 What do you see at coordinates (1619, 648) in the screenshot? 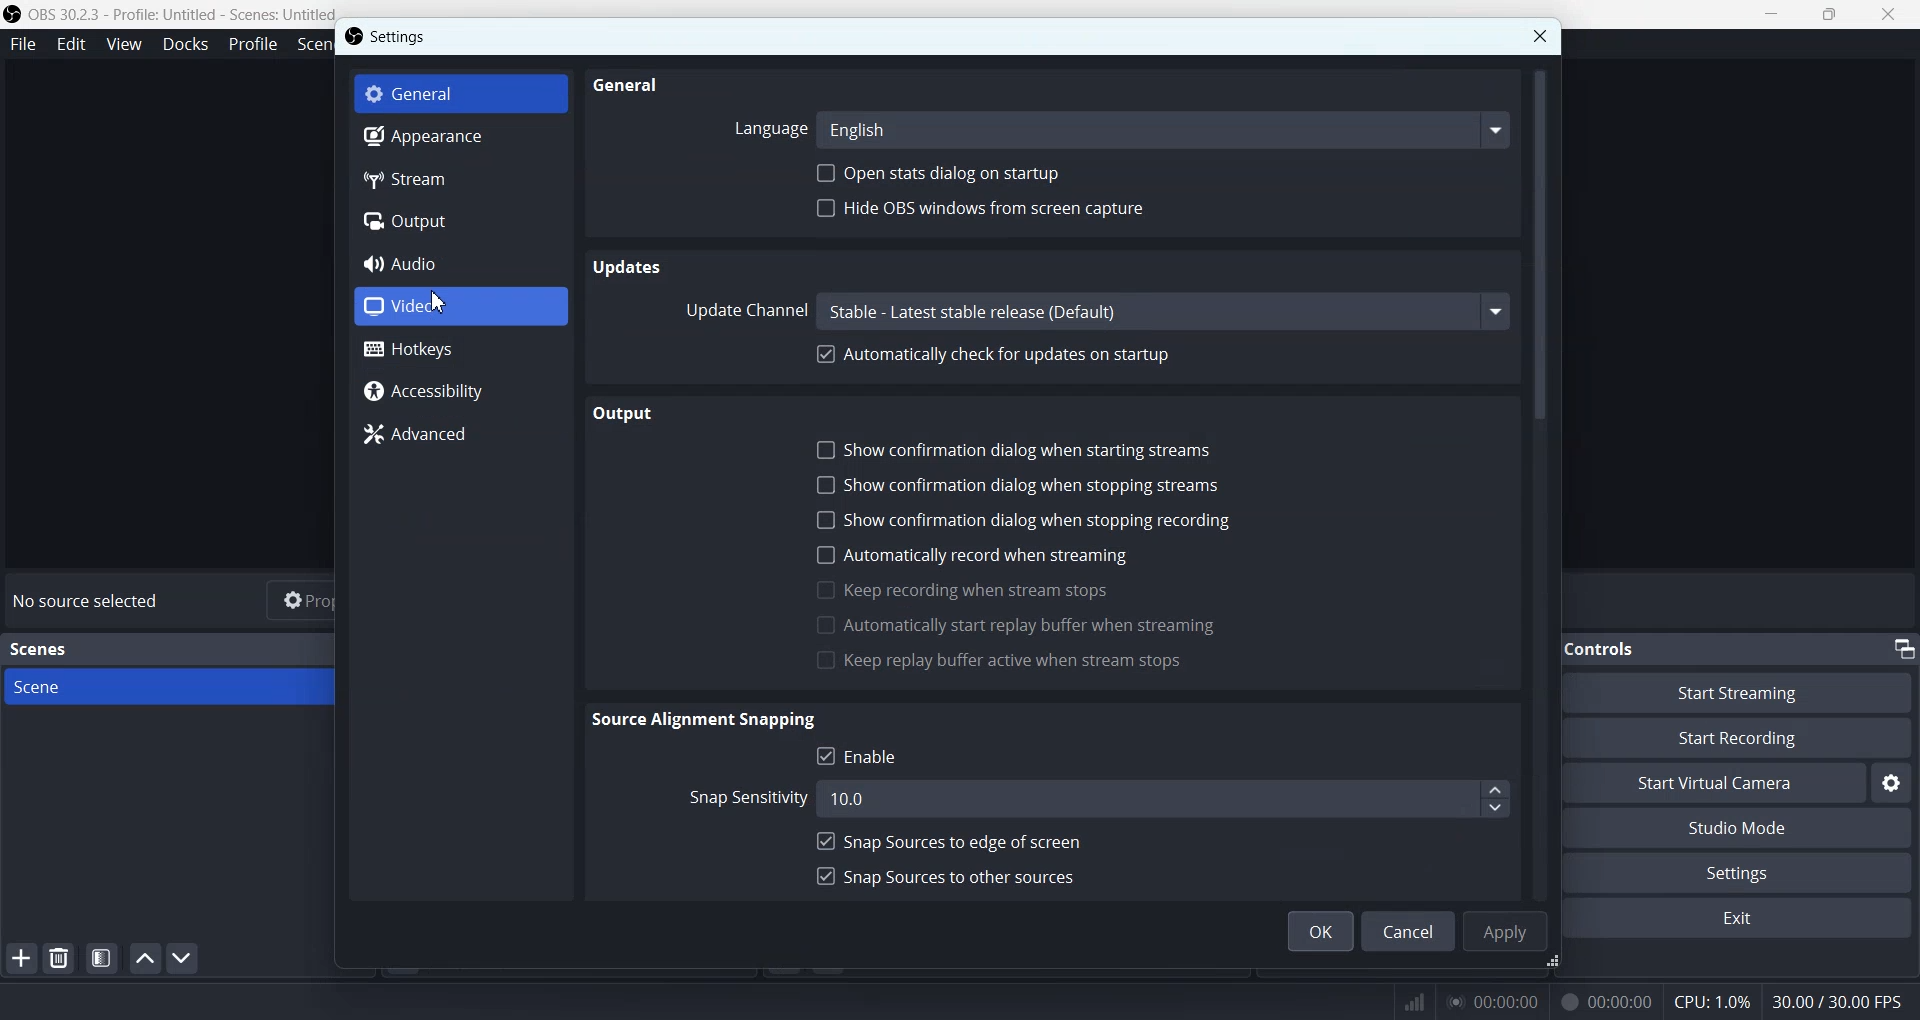
I see `Text` at bounding box center [1619, 648].